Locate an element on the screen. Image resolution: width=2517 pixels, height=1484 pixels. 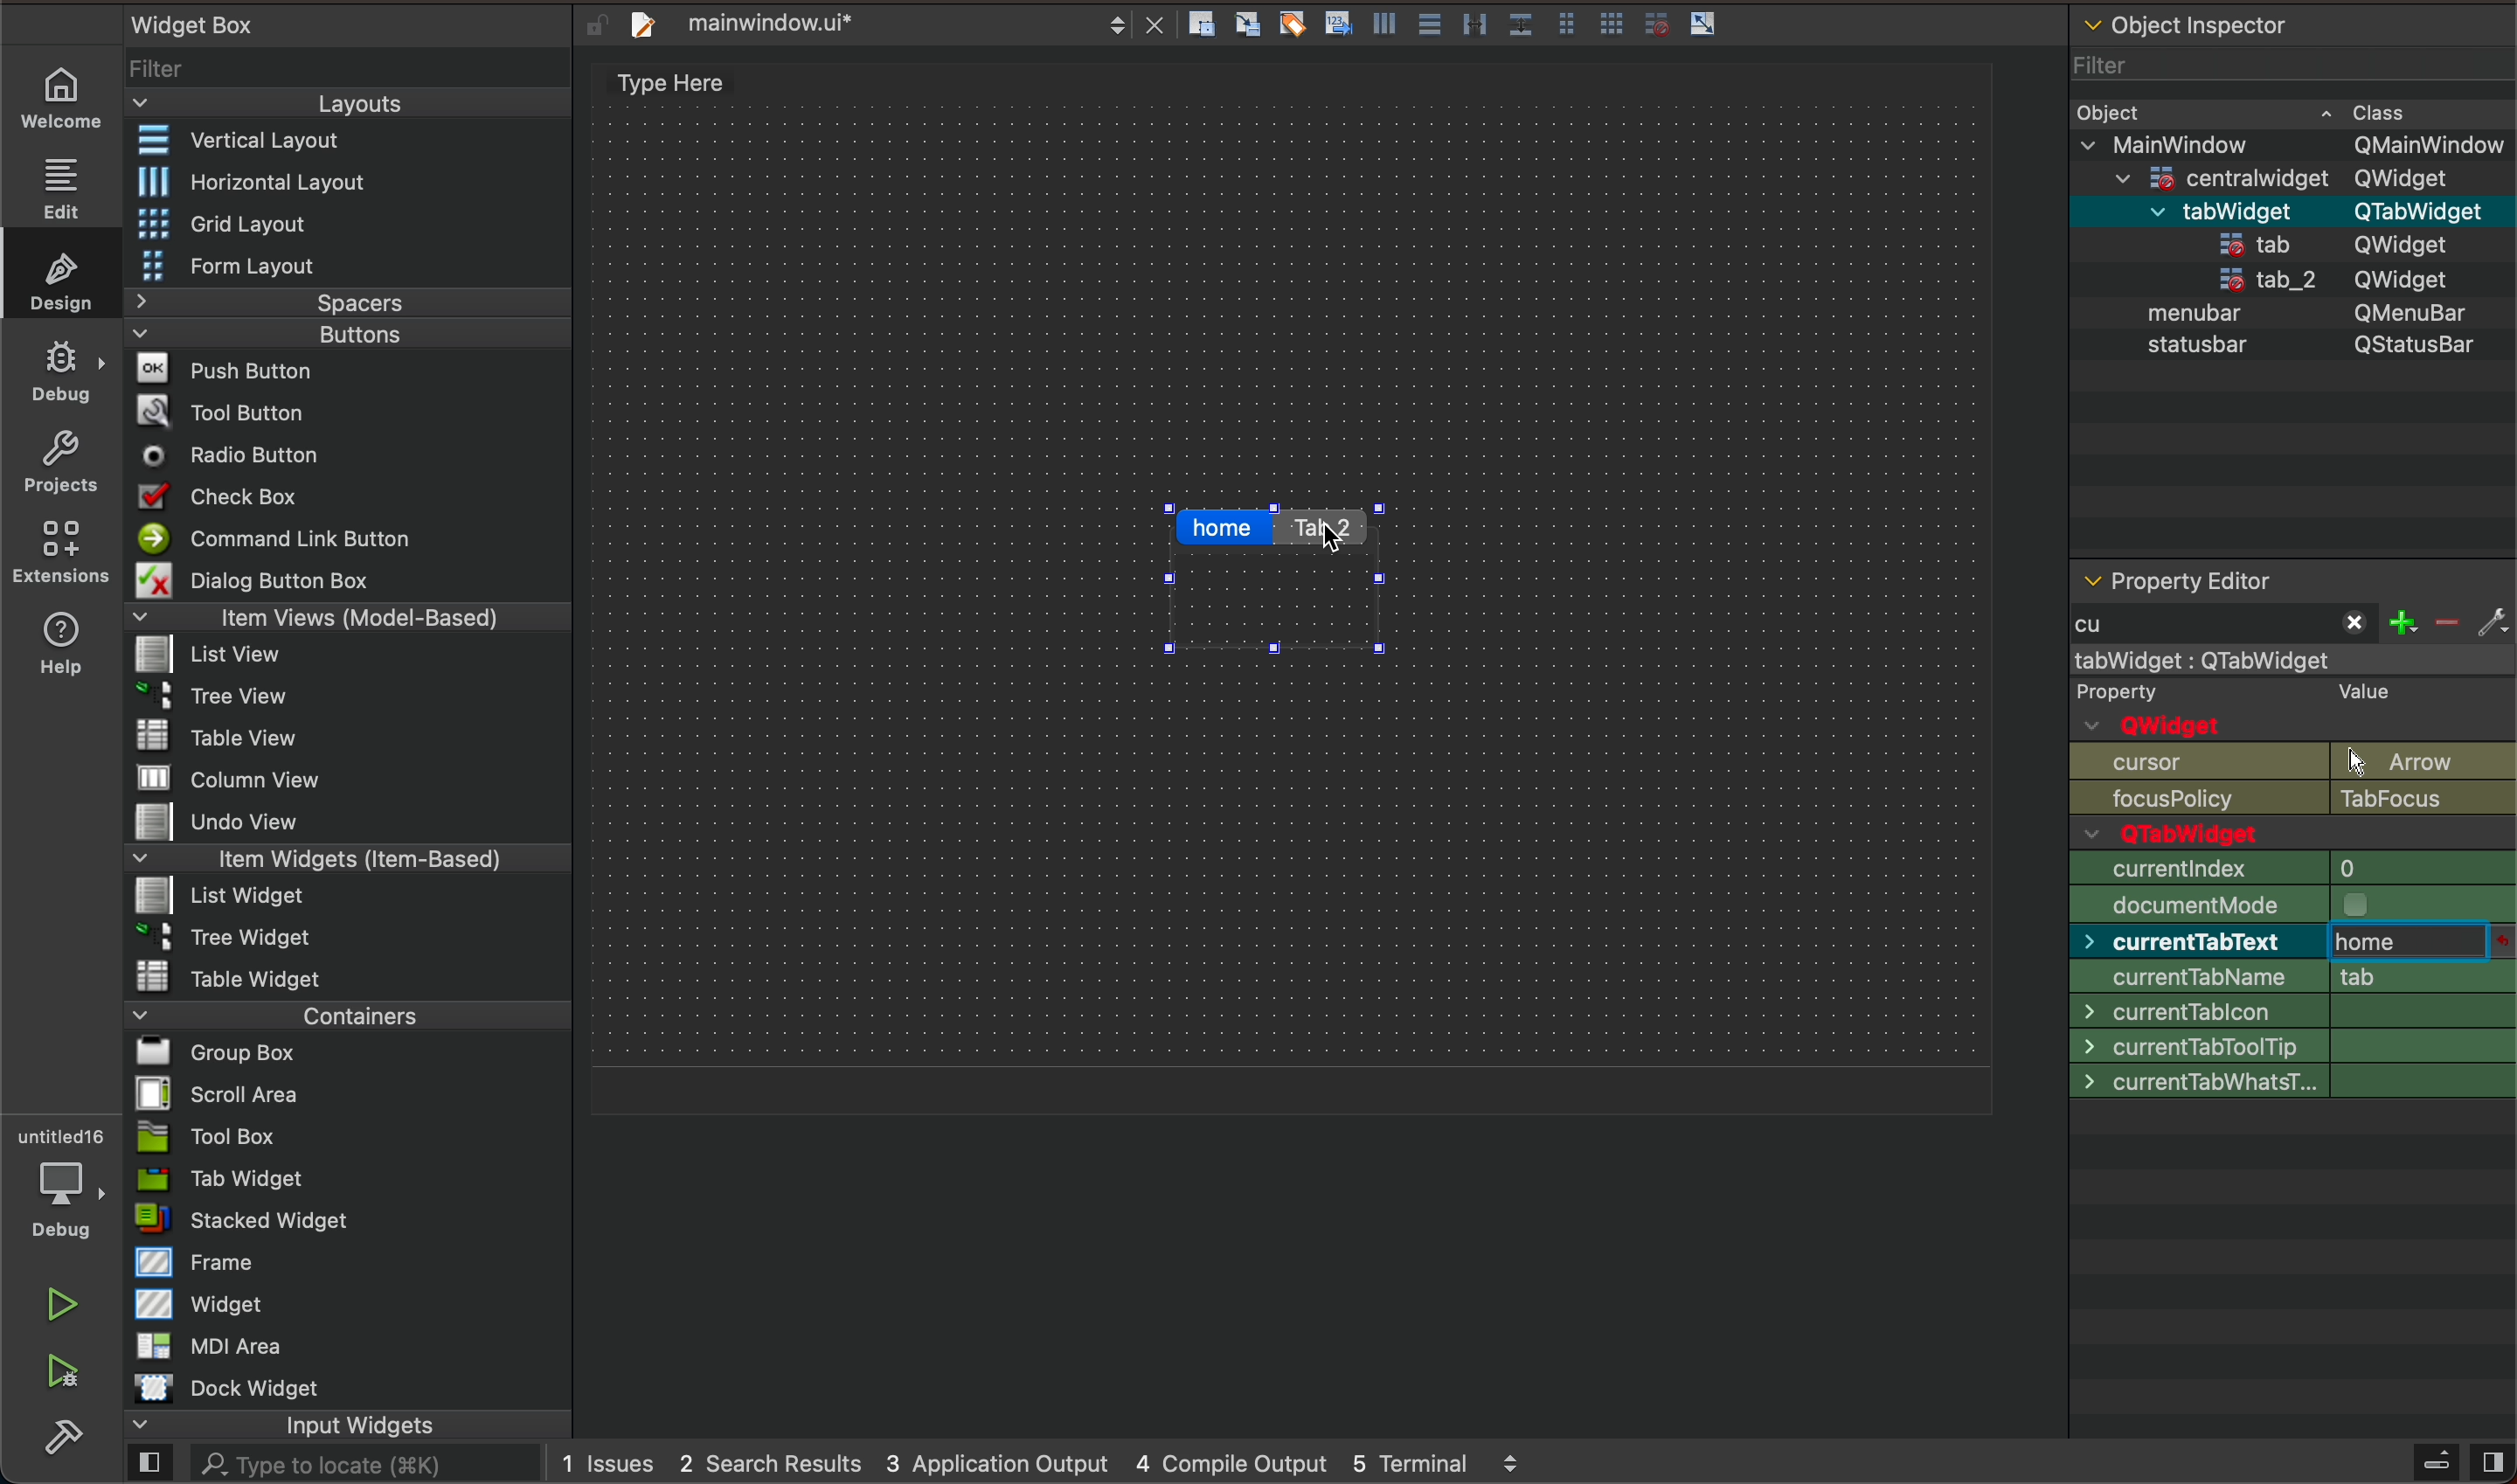
start typing is located at coordinates (2233, 627).